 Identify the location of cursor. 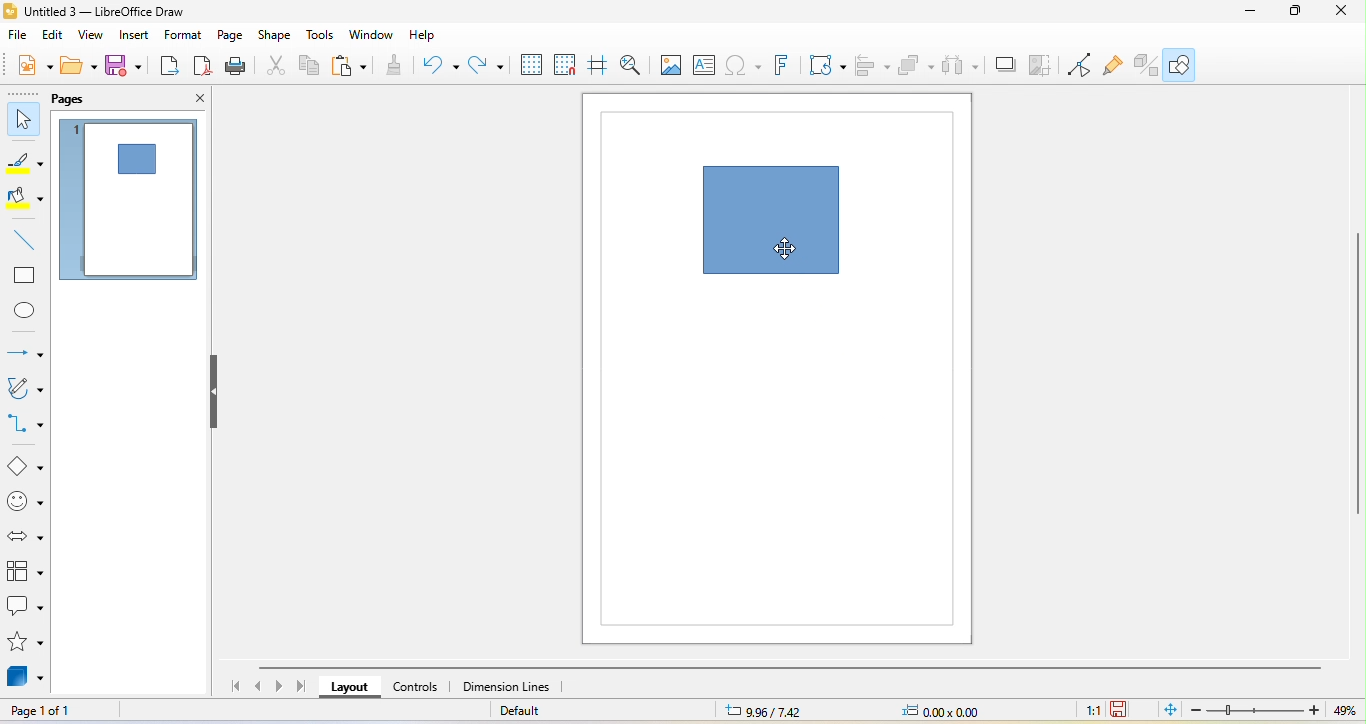
(787, 250).